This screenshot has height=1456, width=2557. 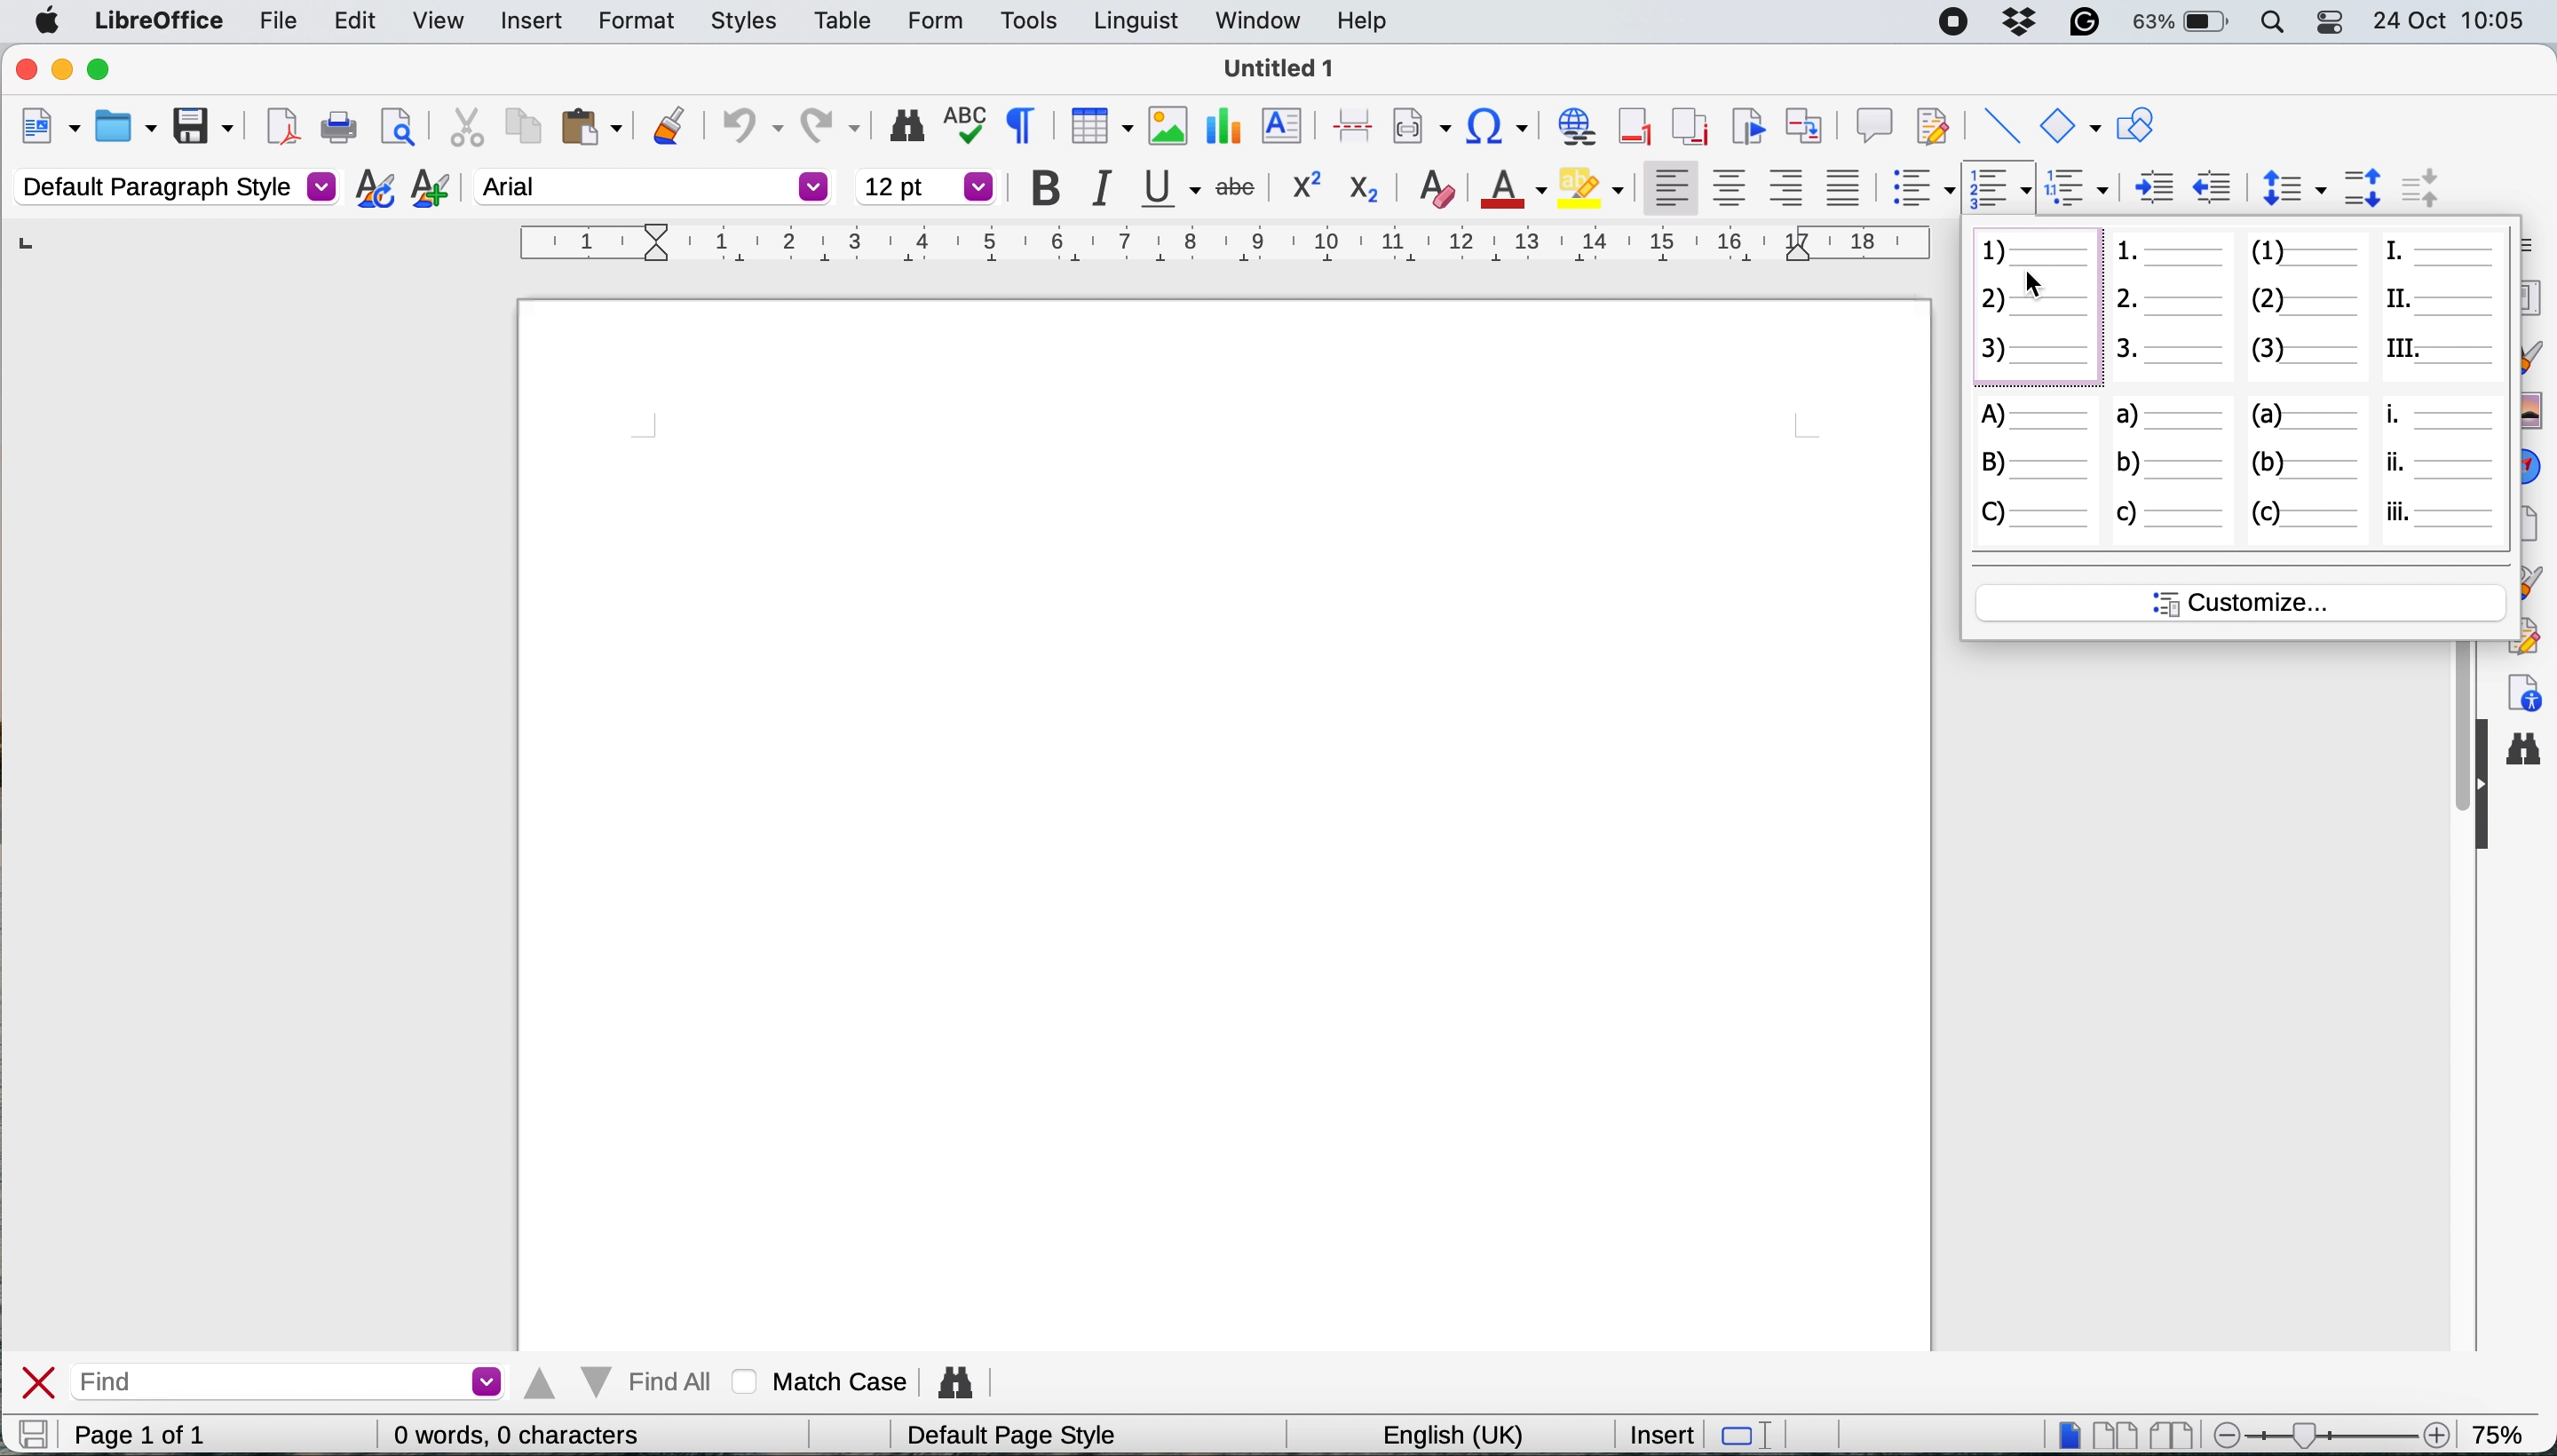 What do you see at coordinates (1576, 128) in the screenshot?
I see `insert hyperlink` at bounding box center [1576, 128].